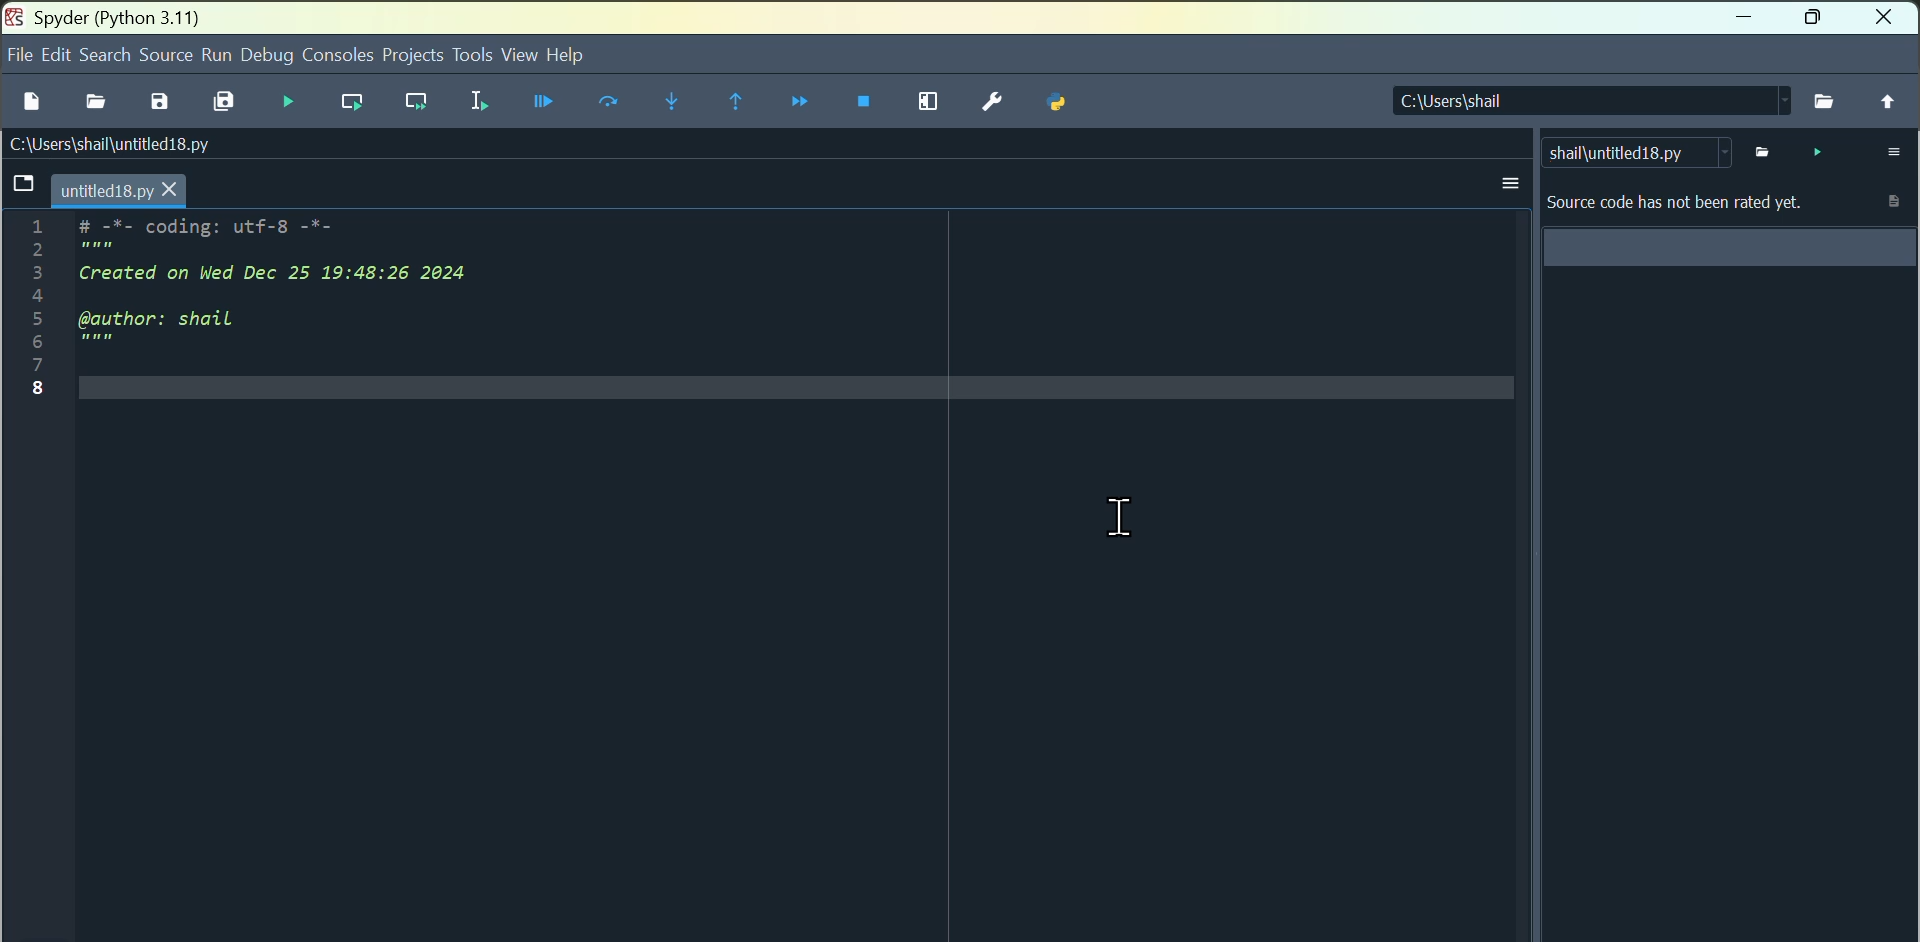 The width and height of the screenshot is (1920, 942). I want to click on minimise, so click(1745, 19).